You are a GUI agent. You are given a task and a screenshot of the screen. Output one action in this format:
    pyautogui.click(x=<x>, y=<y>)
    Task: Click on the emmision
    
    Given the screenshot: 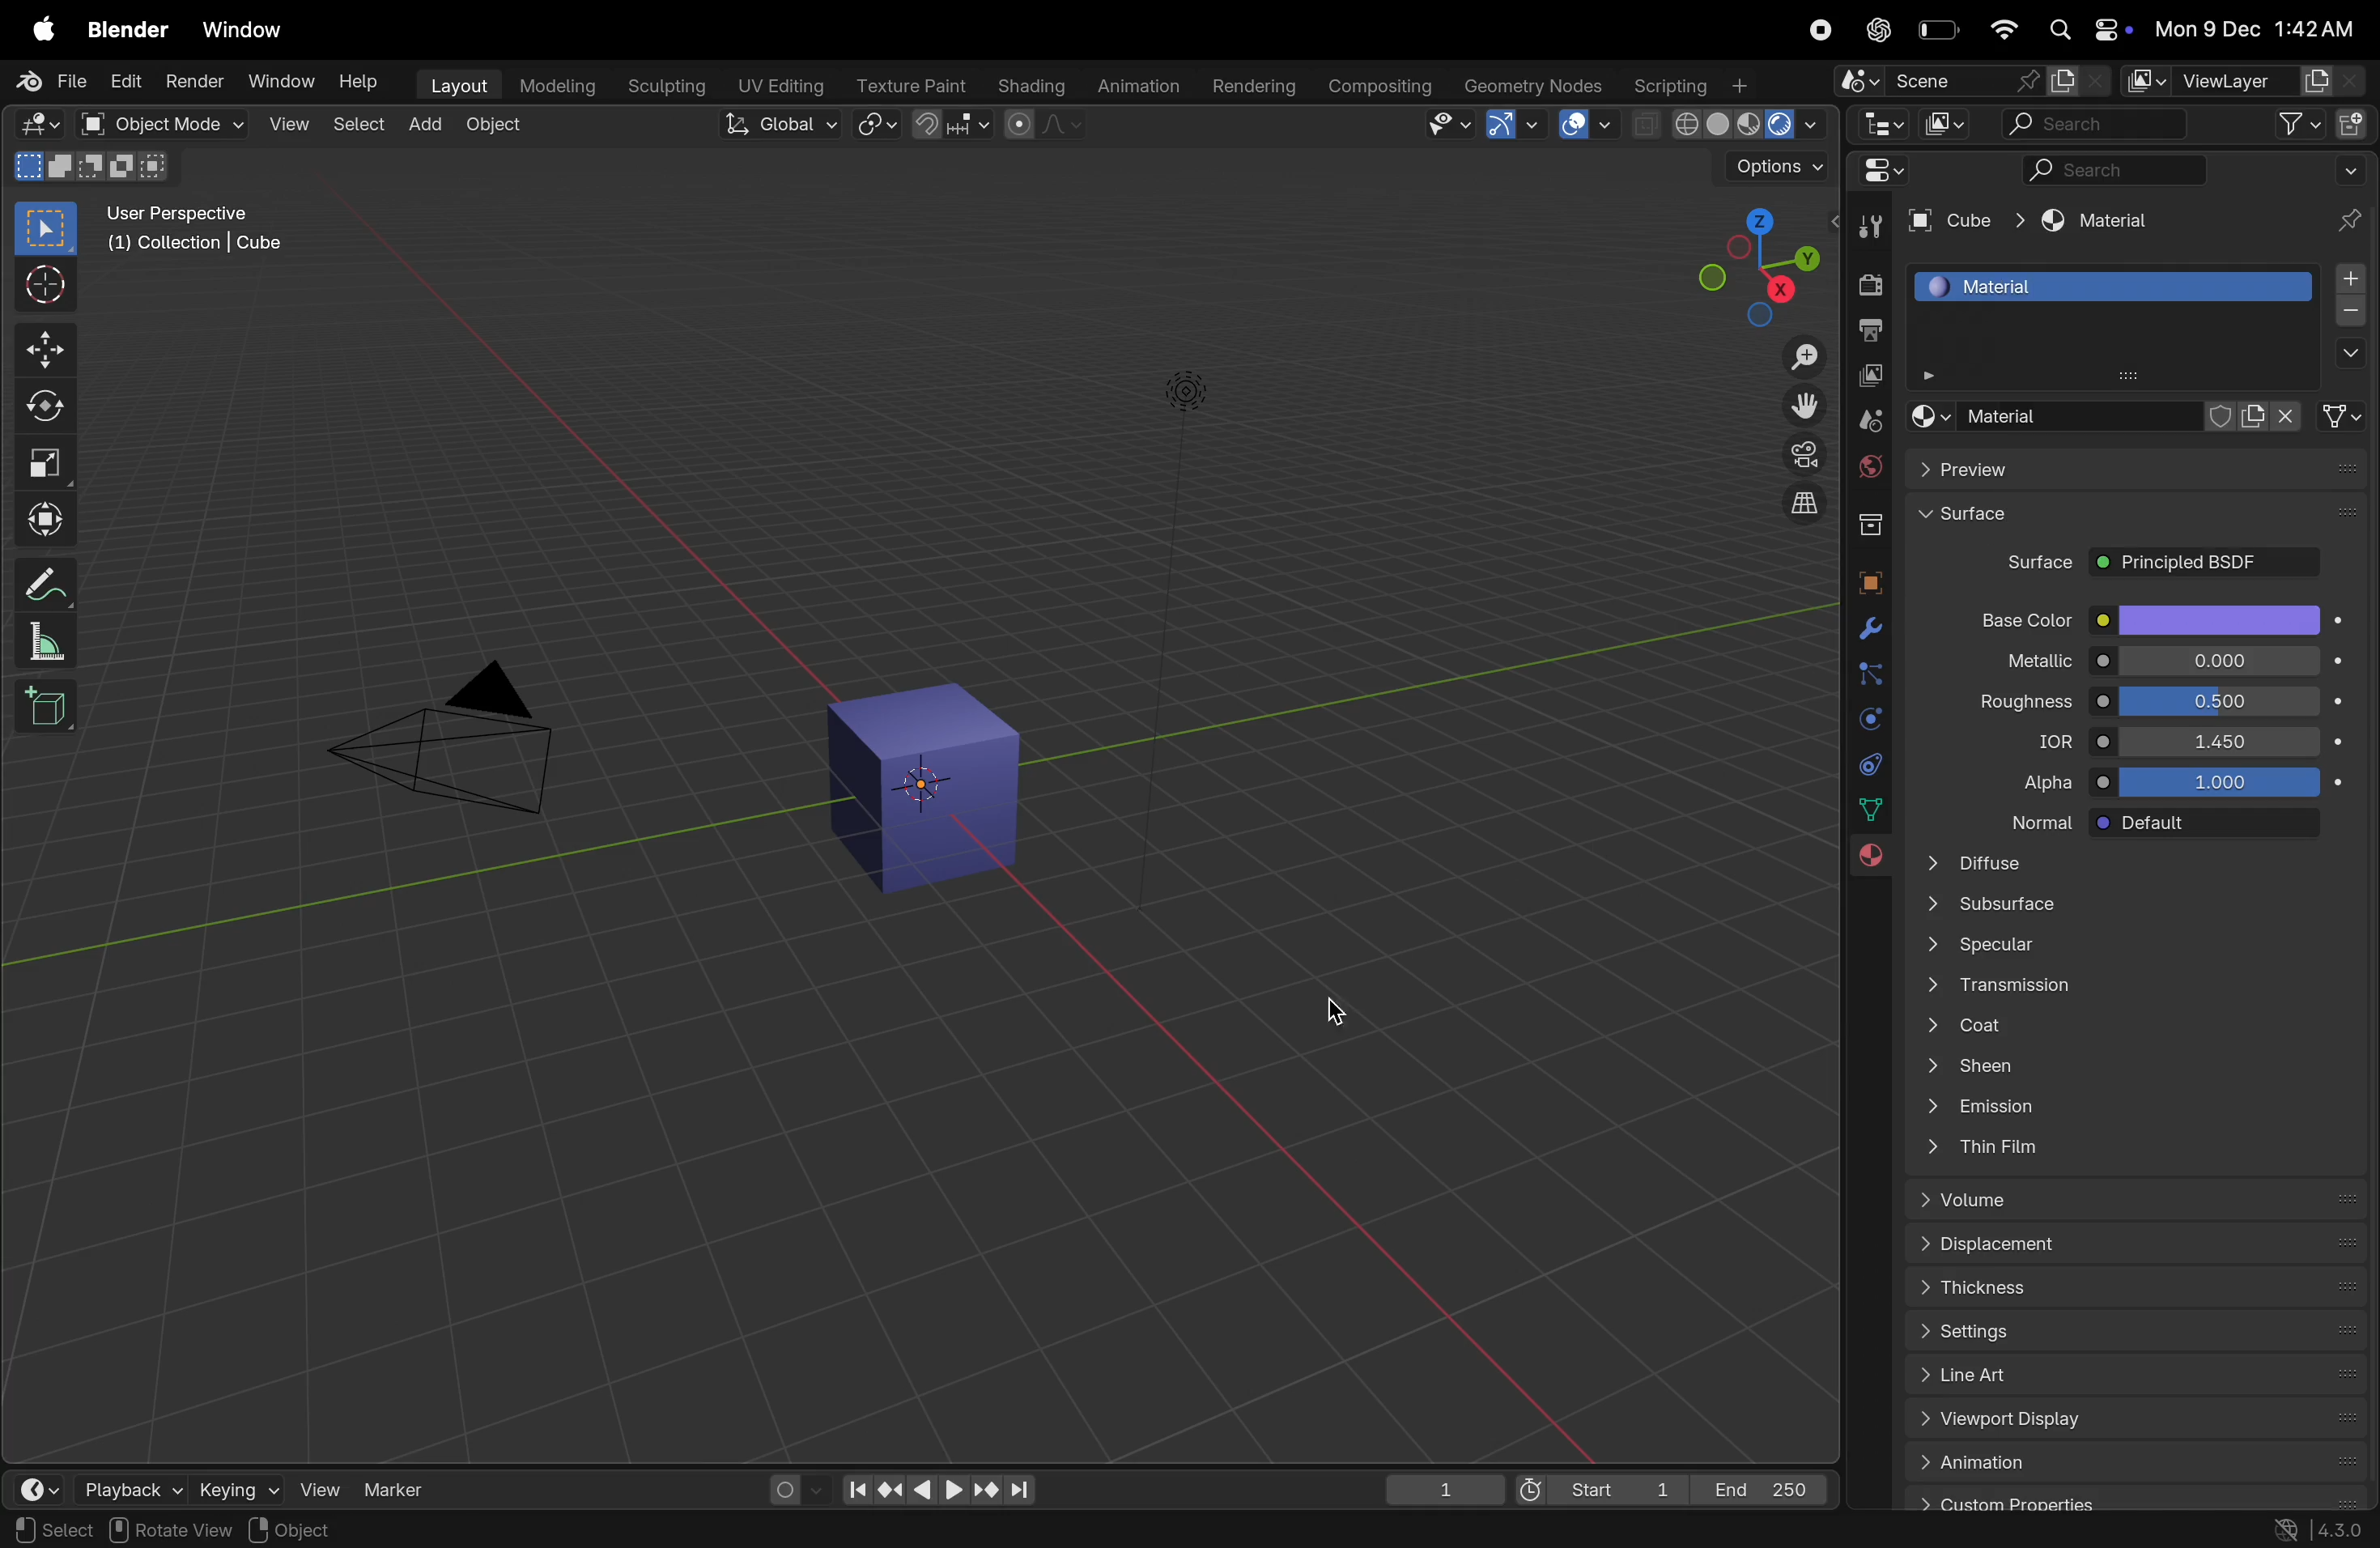 What is the action you would take?
    pyautogui.click(x=2129, y=1110)
    